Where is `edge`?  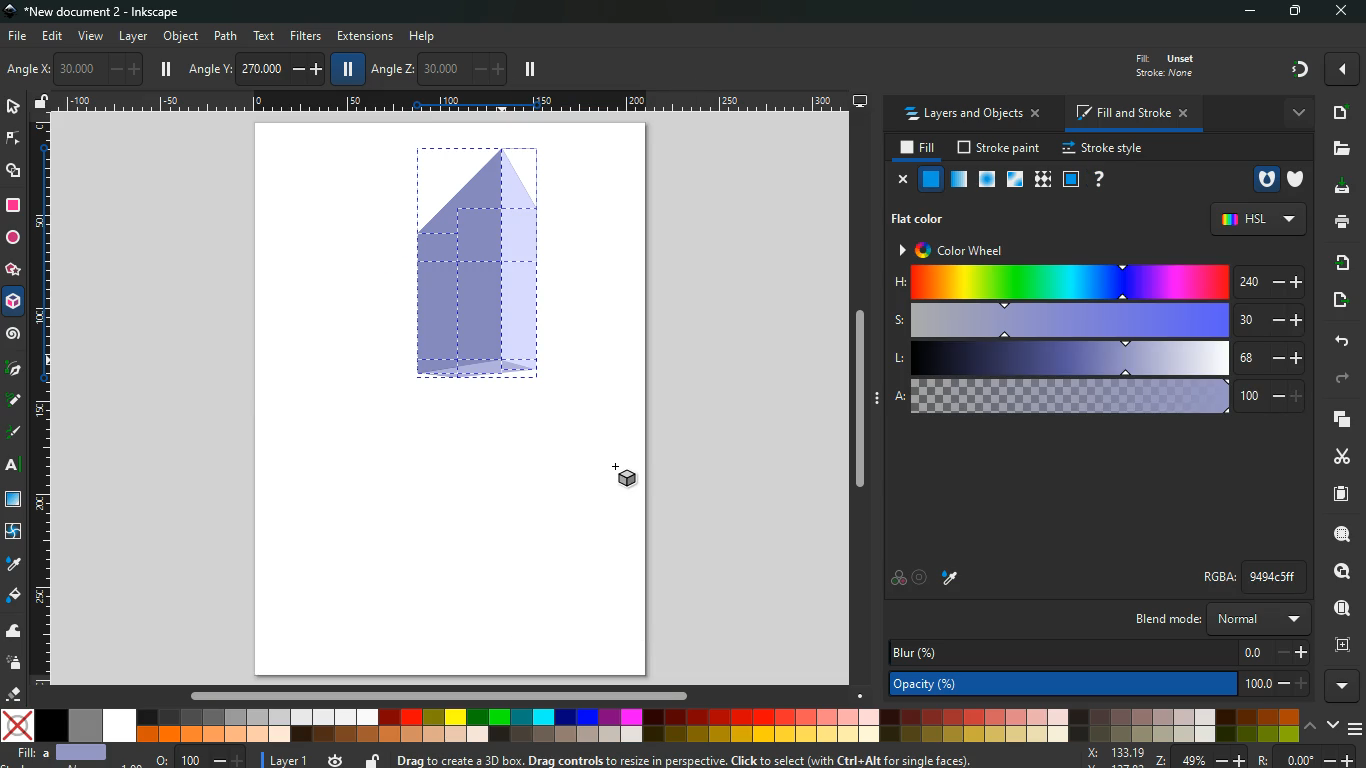
edge is located at coordinates (14, 139).